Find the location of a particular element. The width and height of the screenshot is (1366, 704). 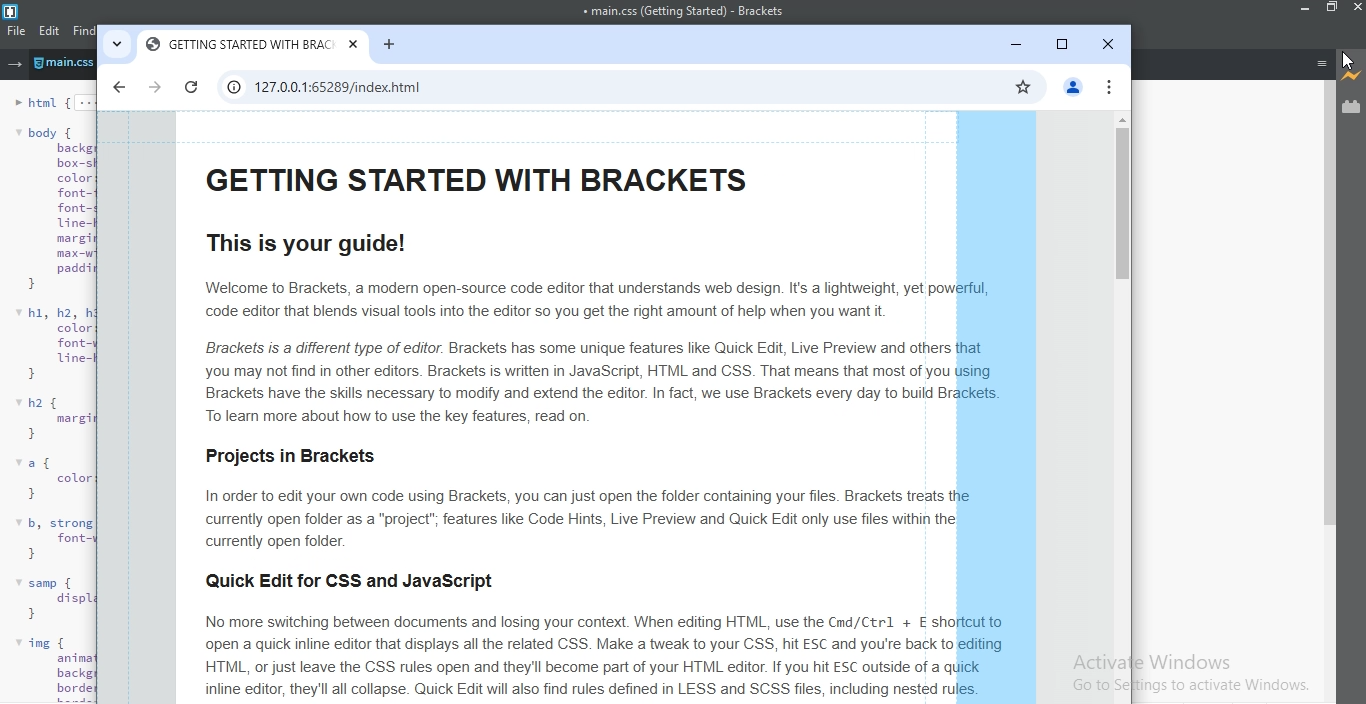

profile is located at coordinates (1074, 88).